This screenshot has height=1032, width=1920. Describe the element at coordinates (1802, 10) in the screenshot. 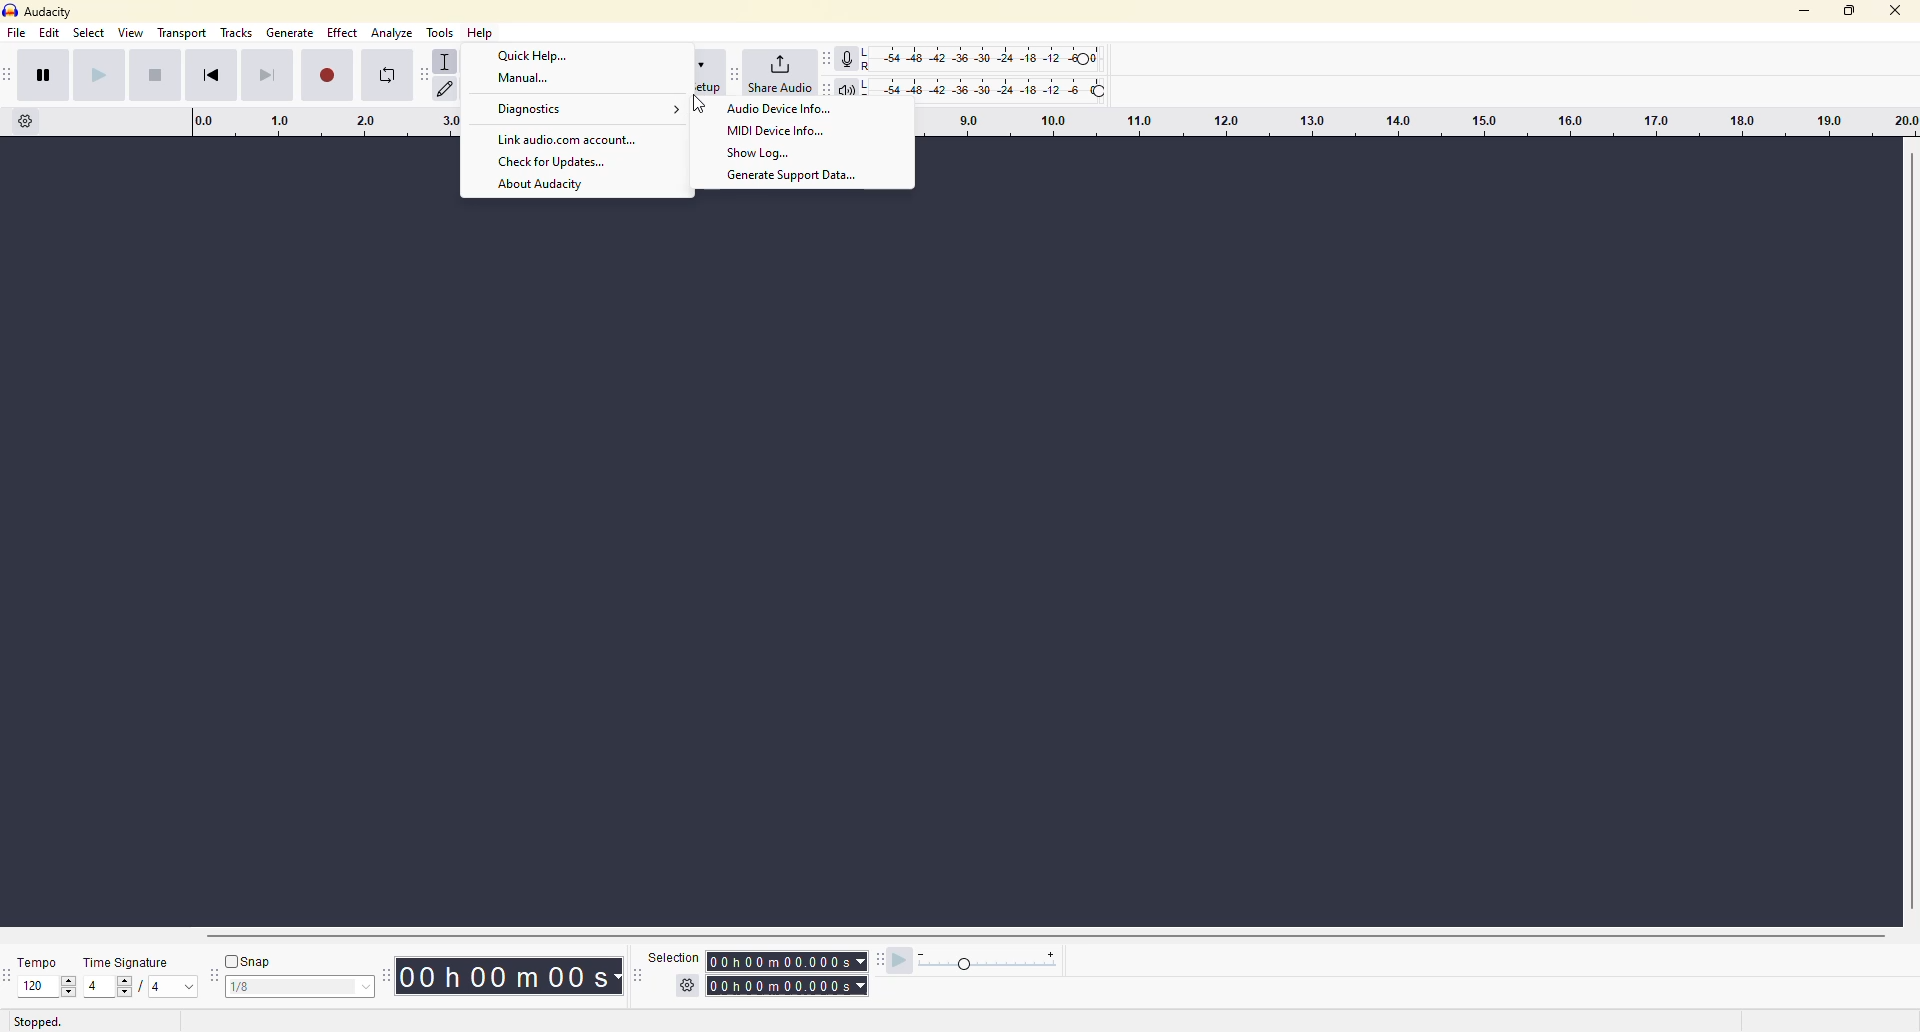

I see `minimize` at that location.